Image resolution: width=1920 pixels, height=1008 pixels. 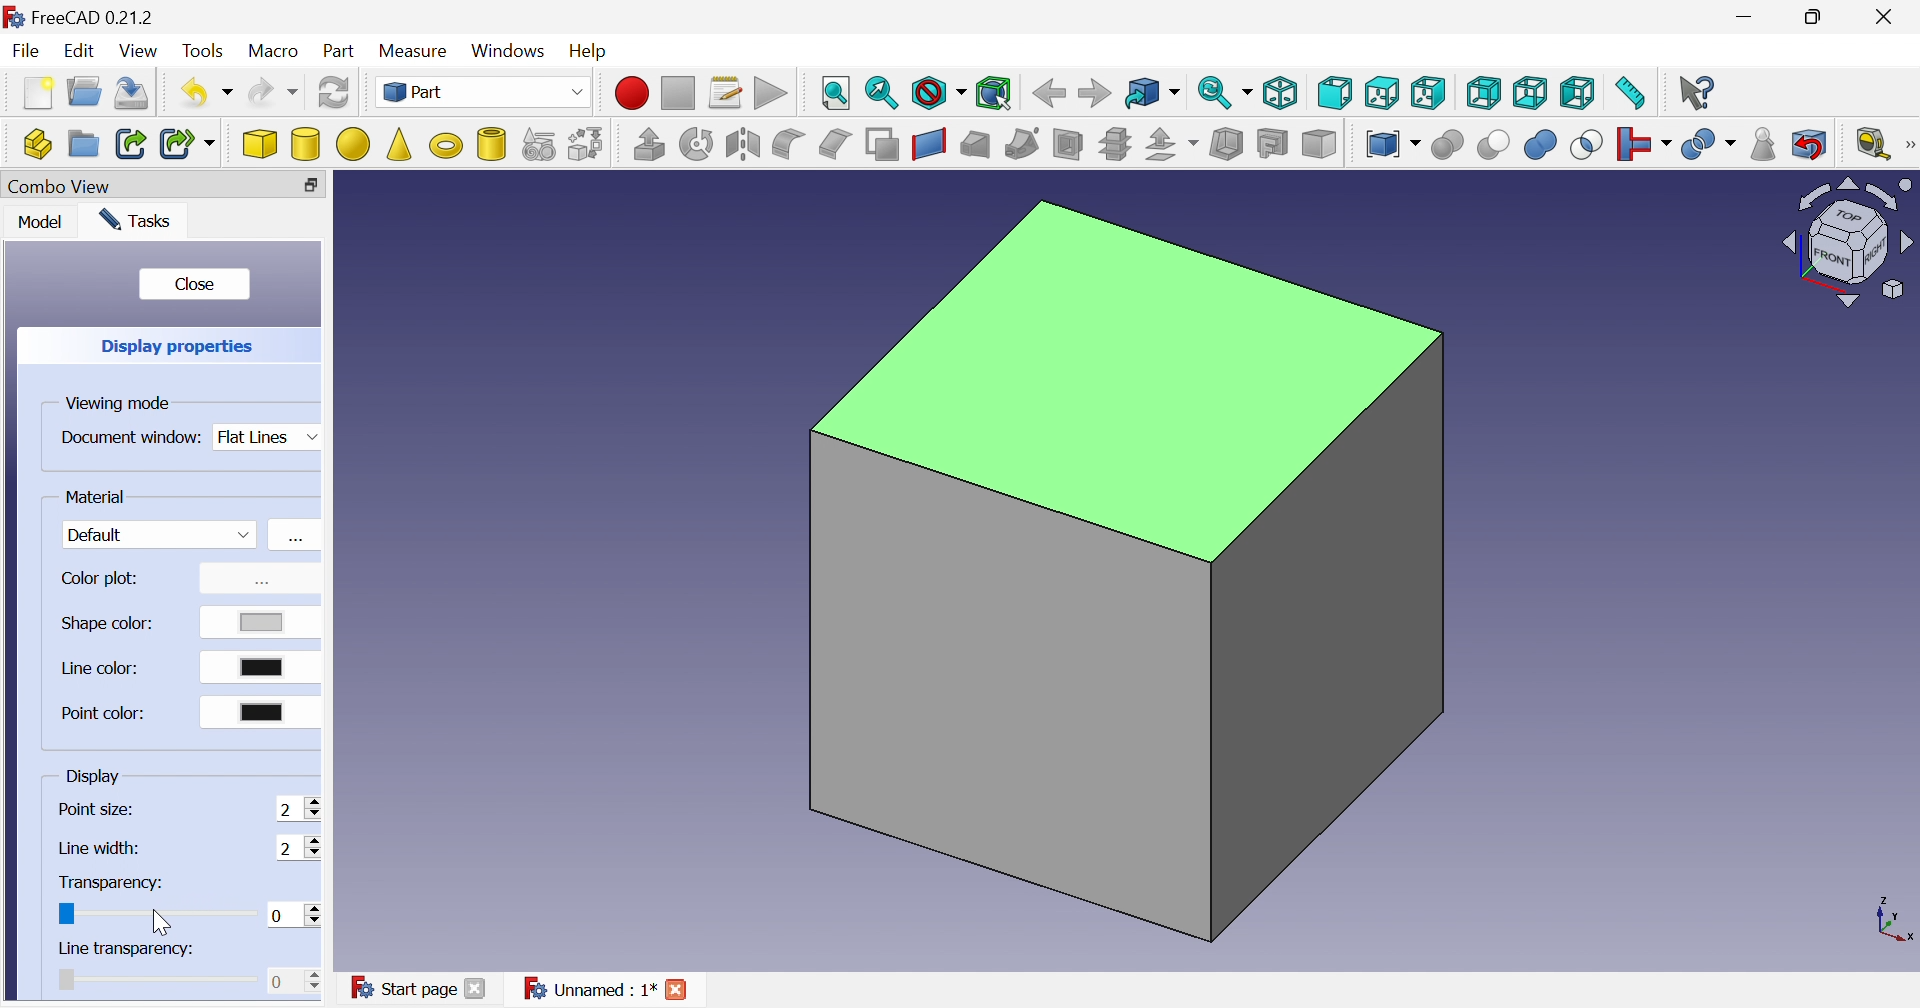 I want to click on Shape color, so click(x=109, y=625).